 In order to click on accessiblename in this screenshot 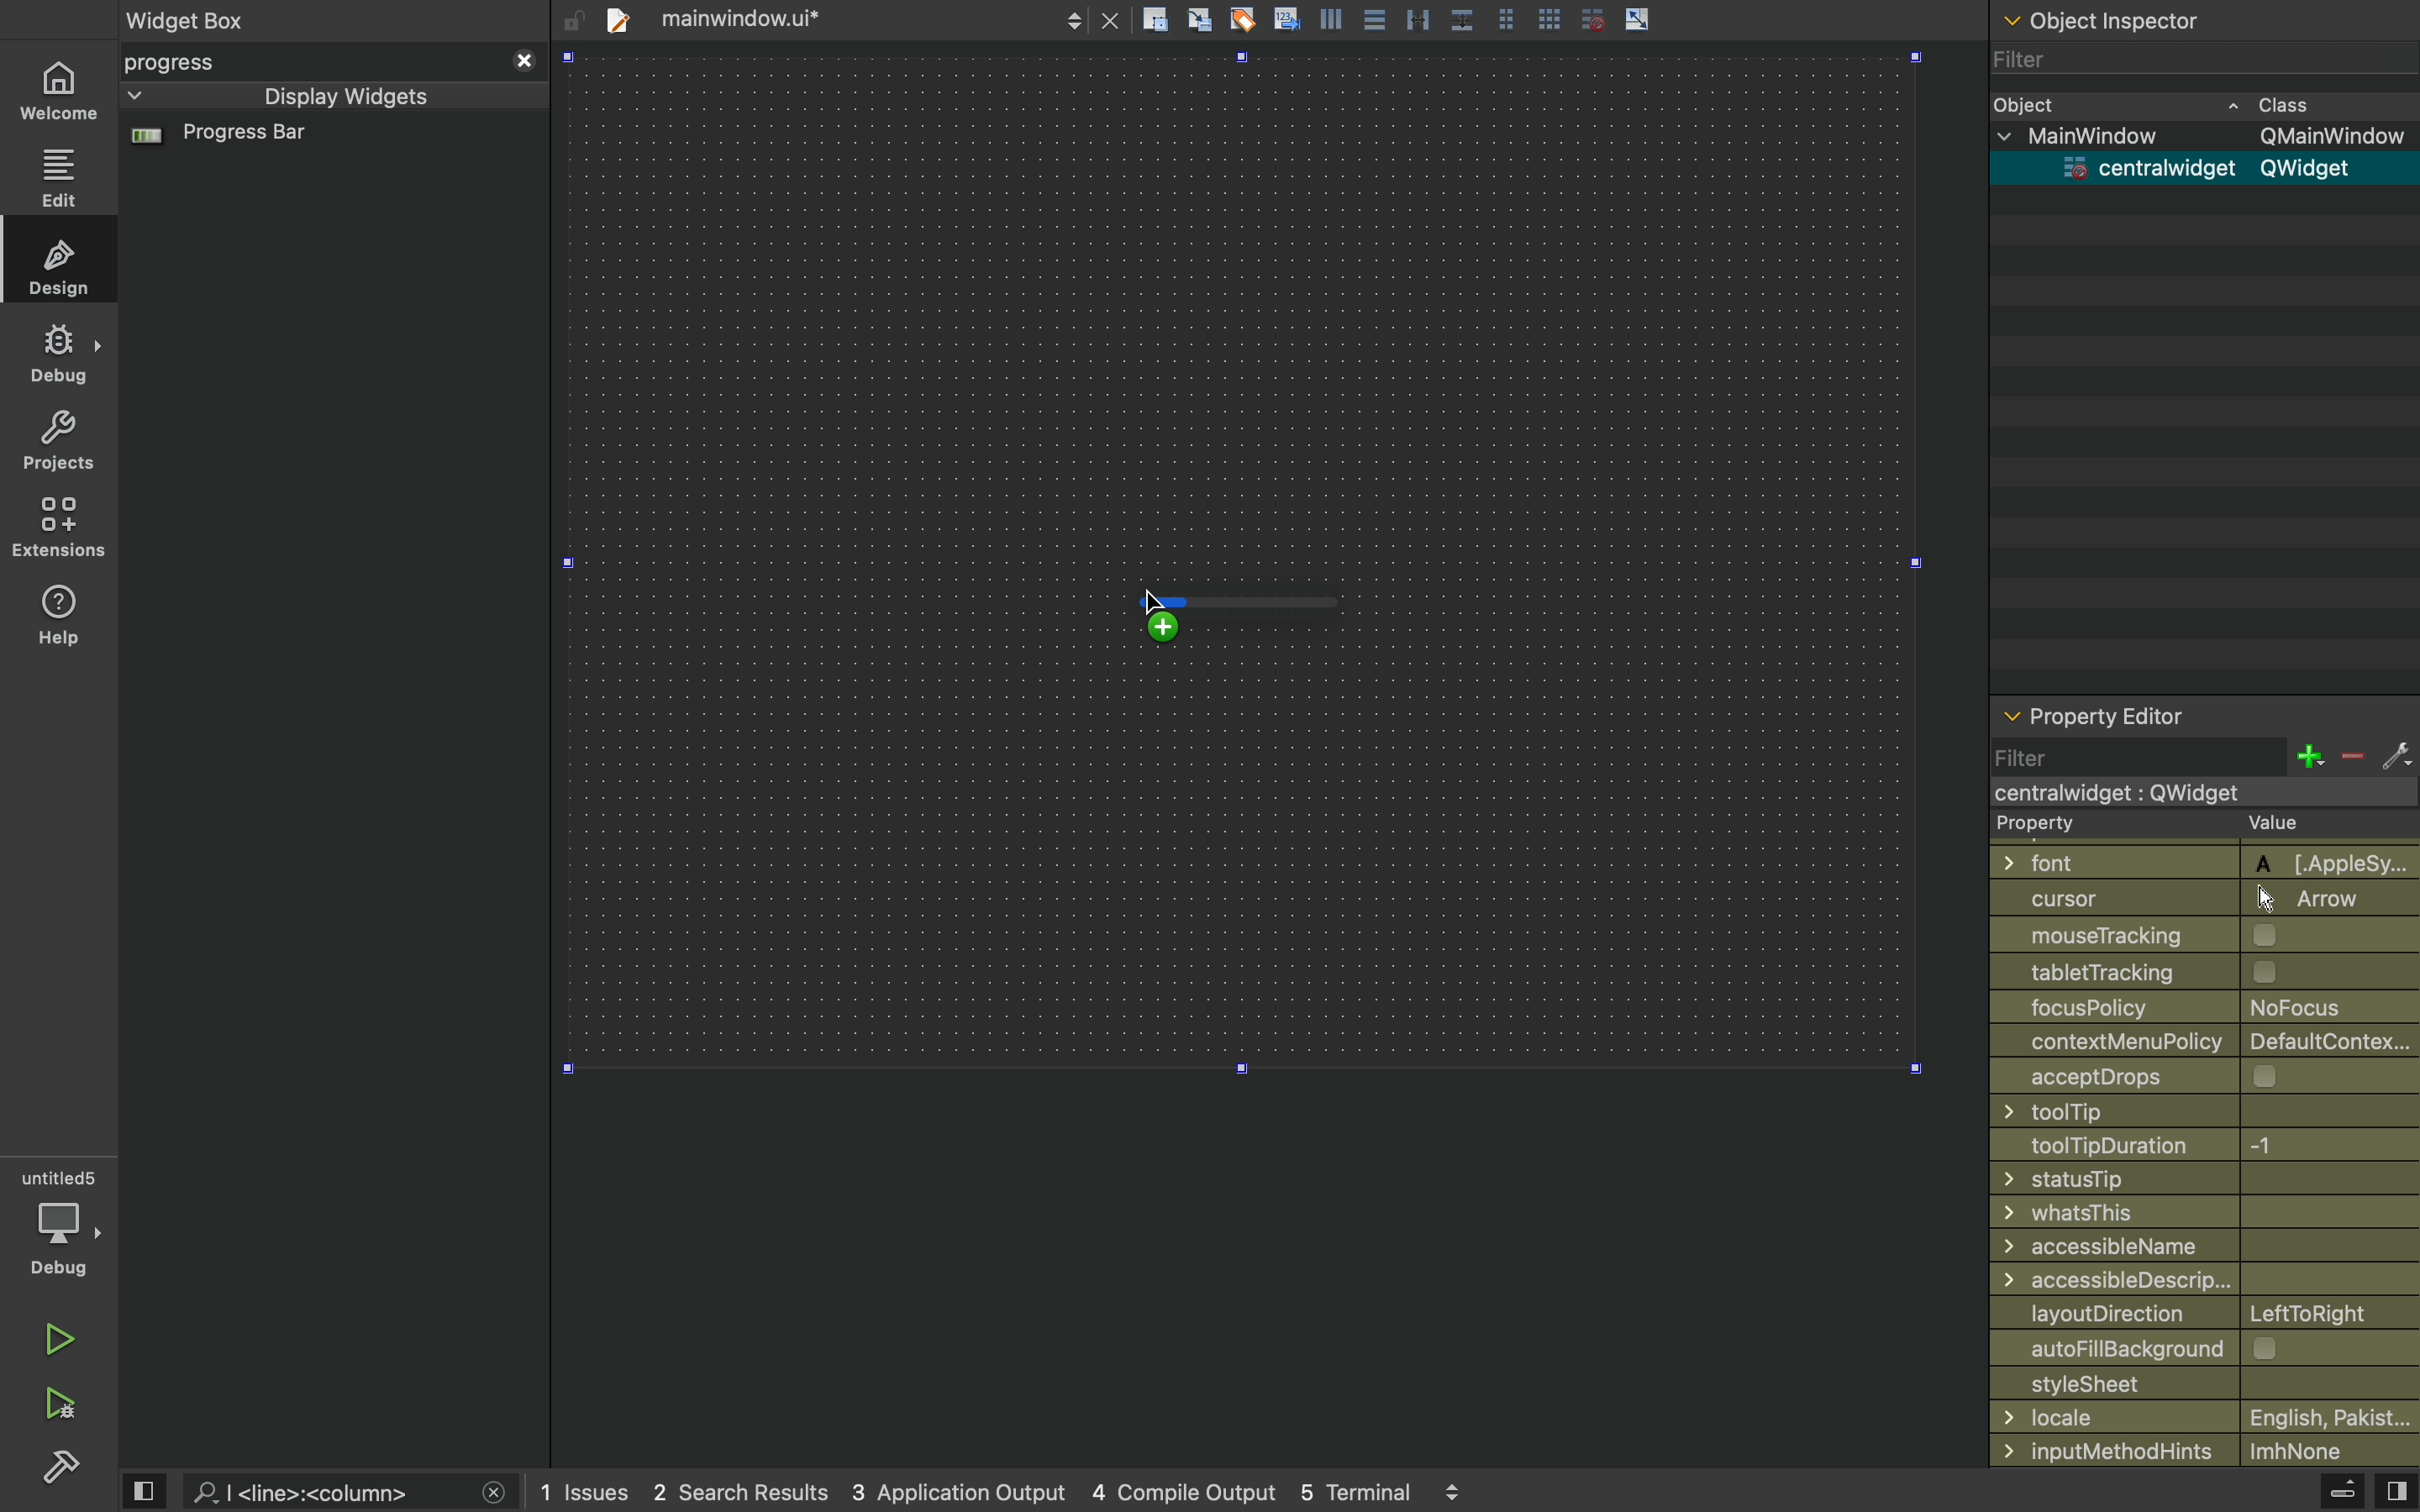, I will do `click(2198, 1246)`.